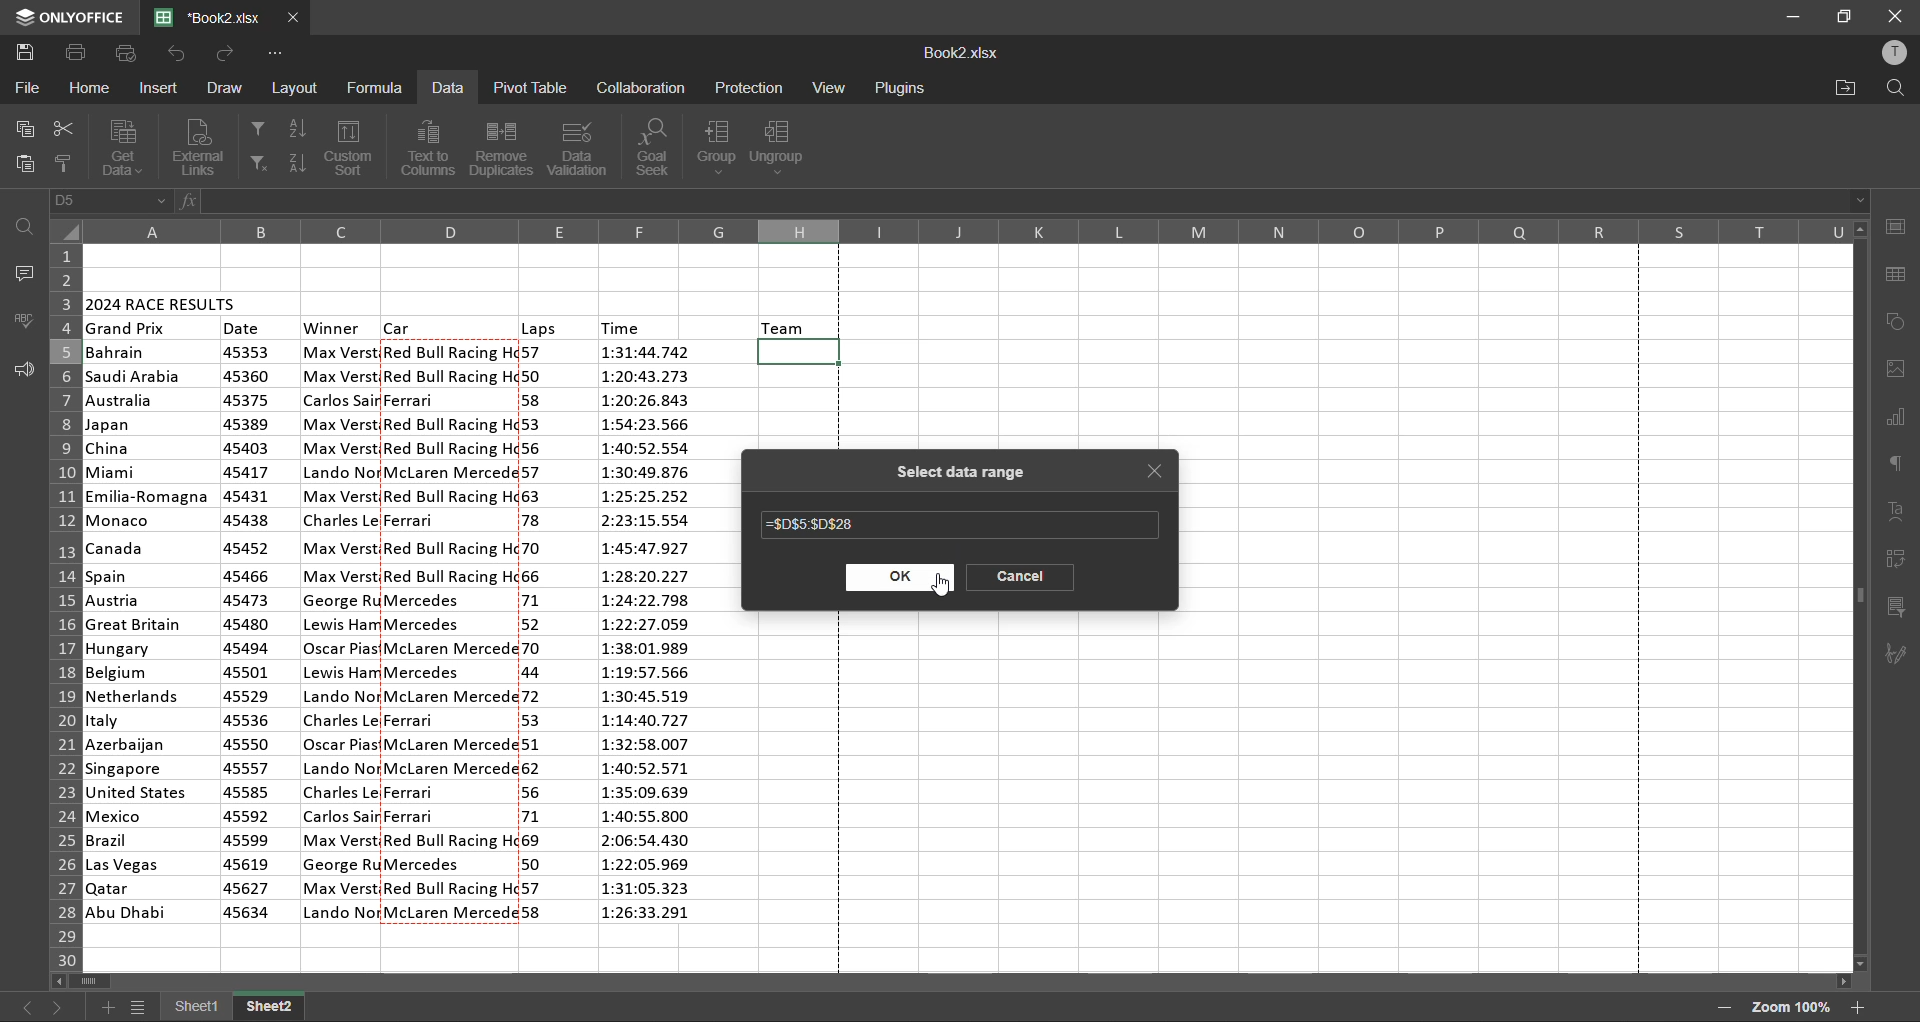 This screenshot has height=1022, width=1920. Describe the element at coordinates (297, 131) in the screenshot. I see `sort ascending` at that location.